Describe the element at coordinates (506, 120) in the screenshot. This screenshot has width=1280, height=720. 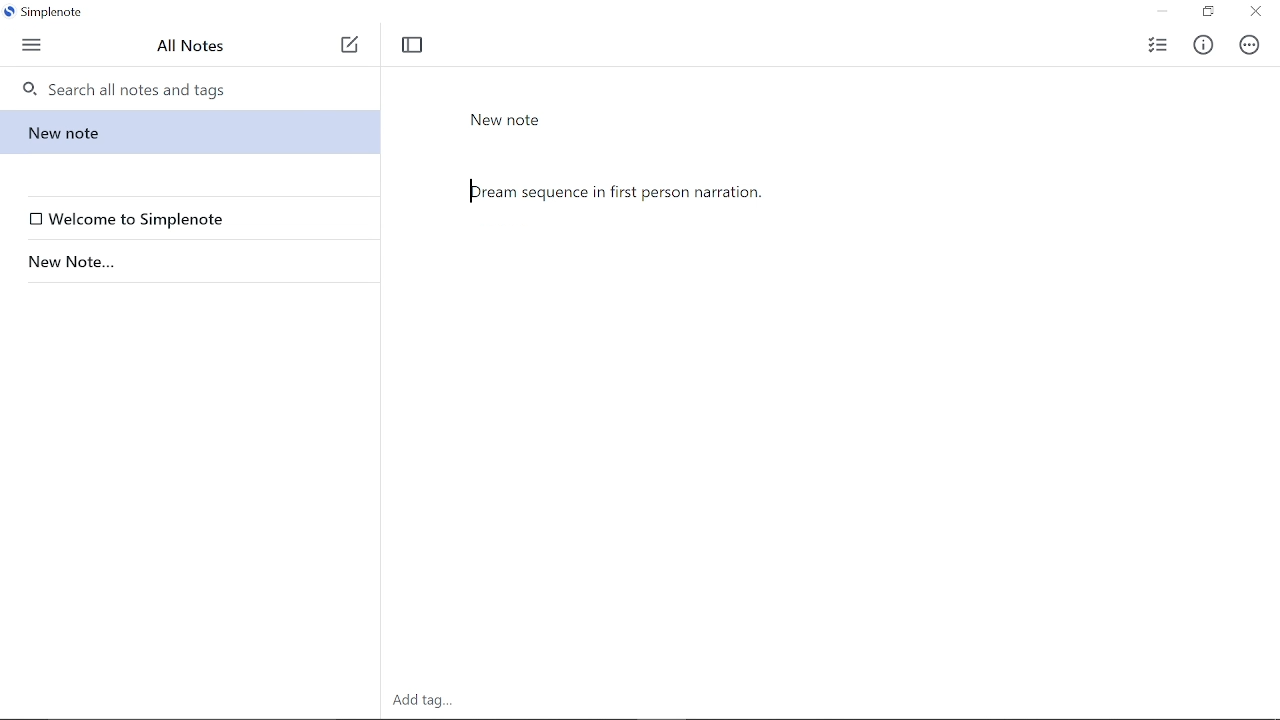
I see `New Note` at that location.